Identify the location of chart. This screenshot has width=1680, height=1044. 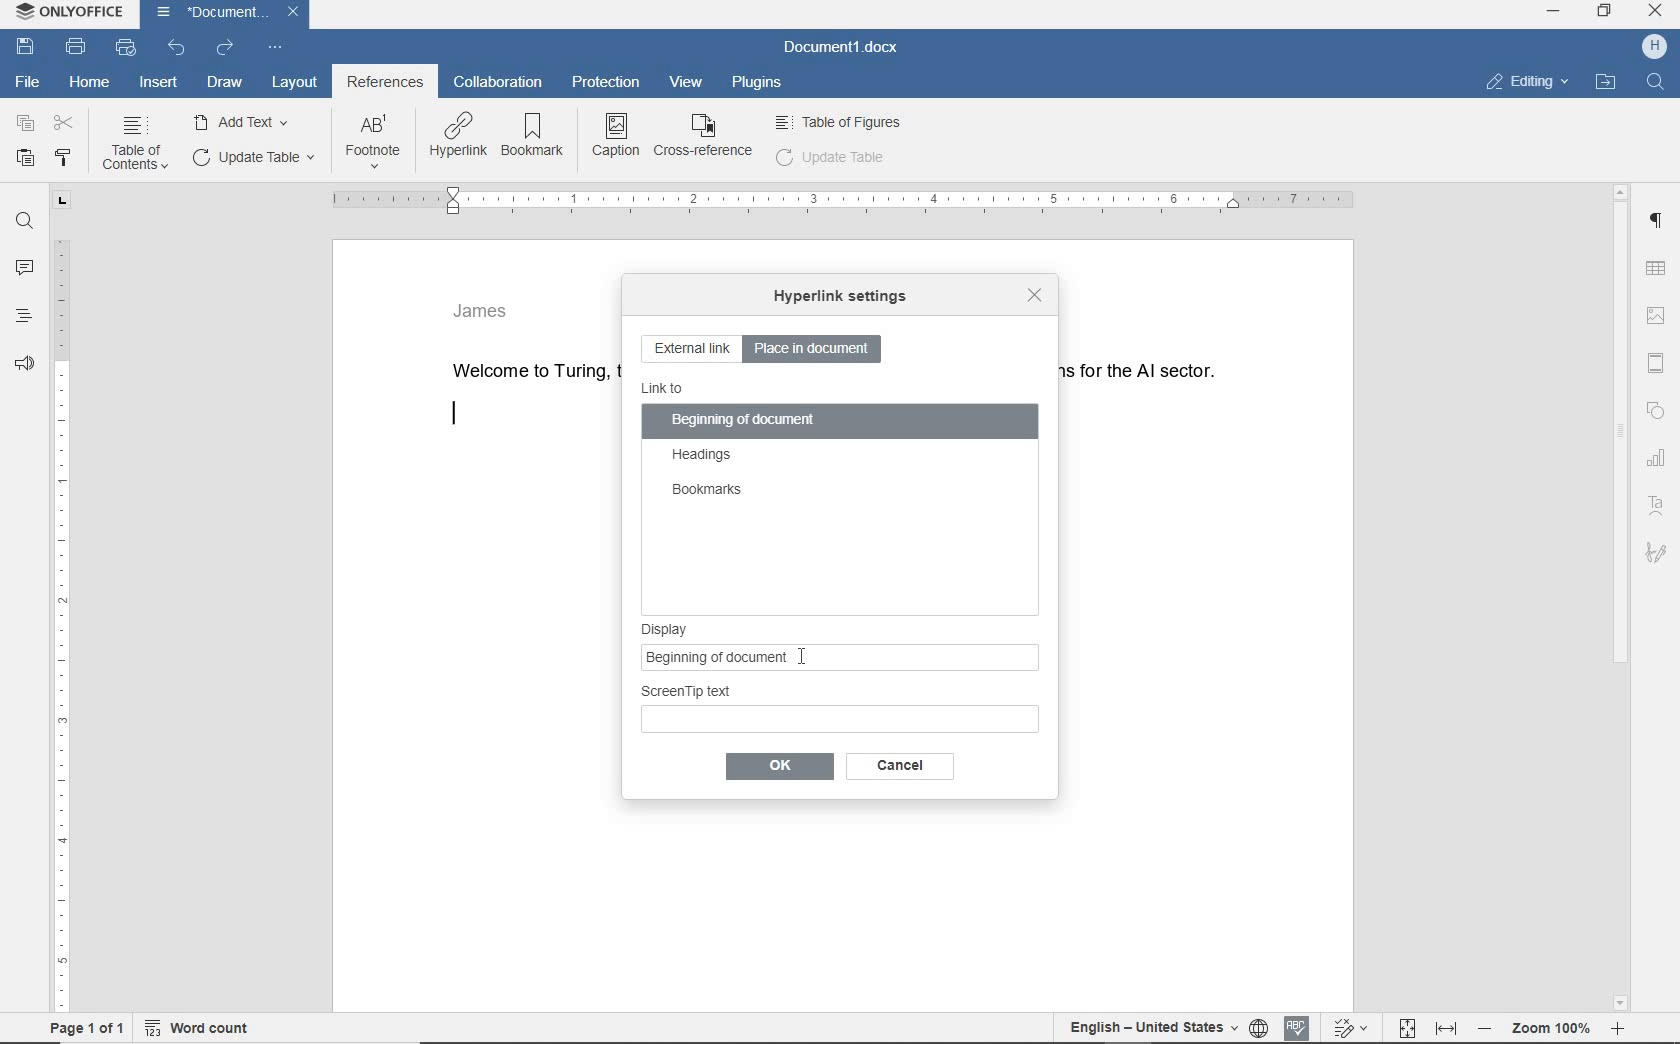
(1658, 461).